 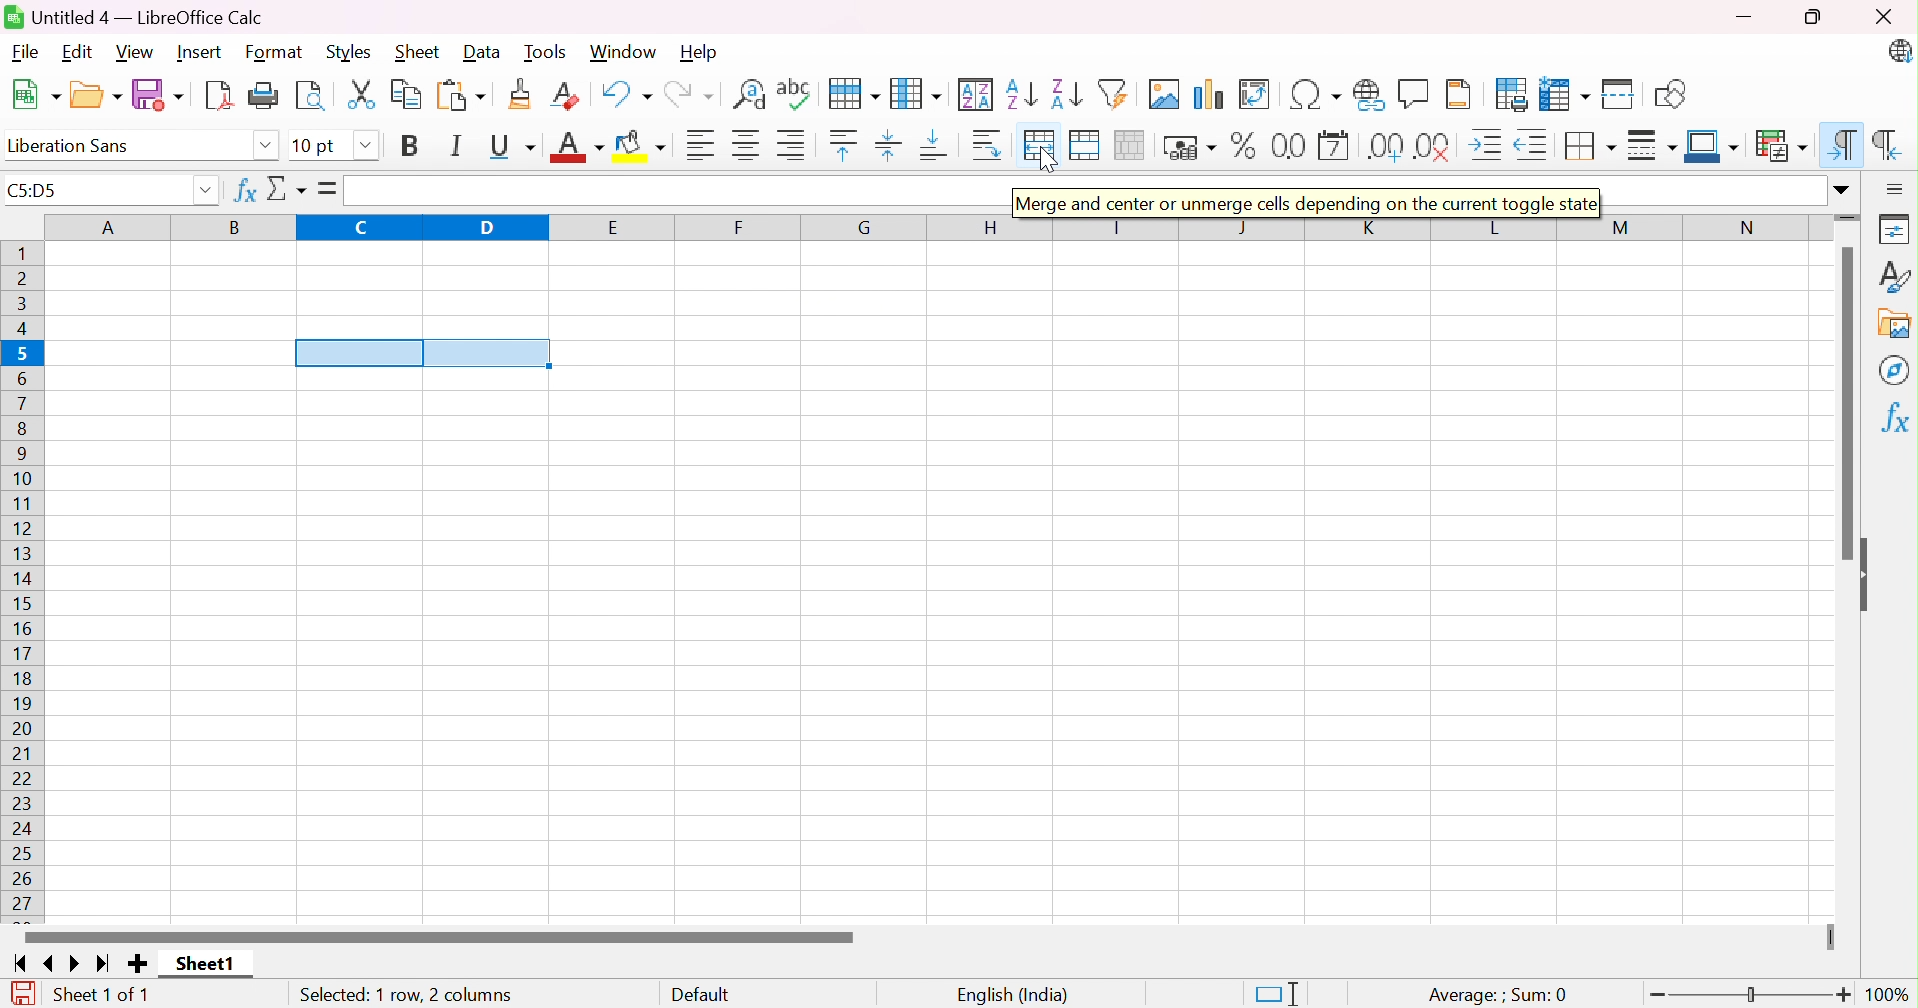 What do you see at coordinates (1566, 94) in the screenshot?
I see `Freeze Rows and Columns` at bounding box center [1566, 94].